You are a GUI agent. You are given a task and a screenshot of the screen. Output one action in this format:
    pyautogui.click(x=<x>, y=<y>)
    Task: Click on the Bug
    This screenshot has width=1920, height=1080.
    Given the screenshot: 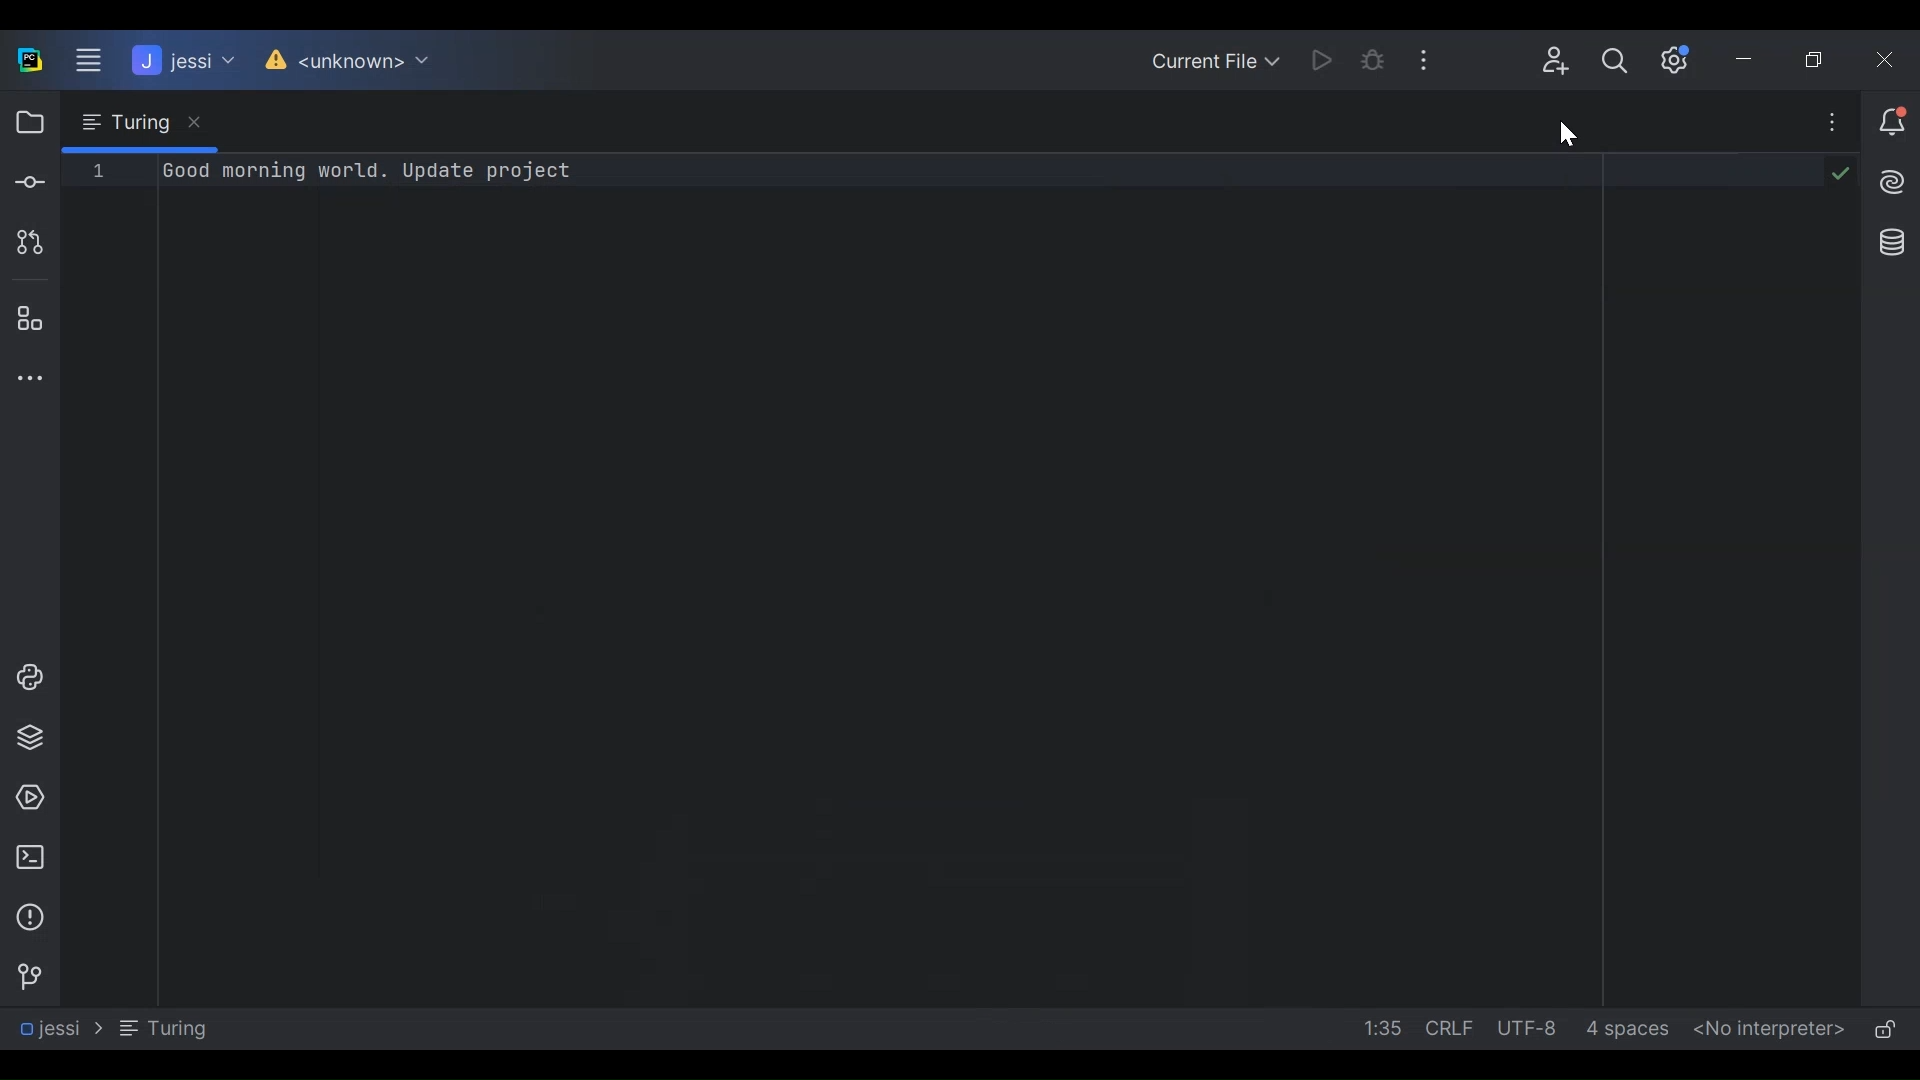 What is the action you would take?
    pyautogui.click(x=1372, y=57)
    